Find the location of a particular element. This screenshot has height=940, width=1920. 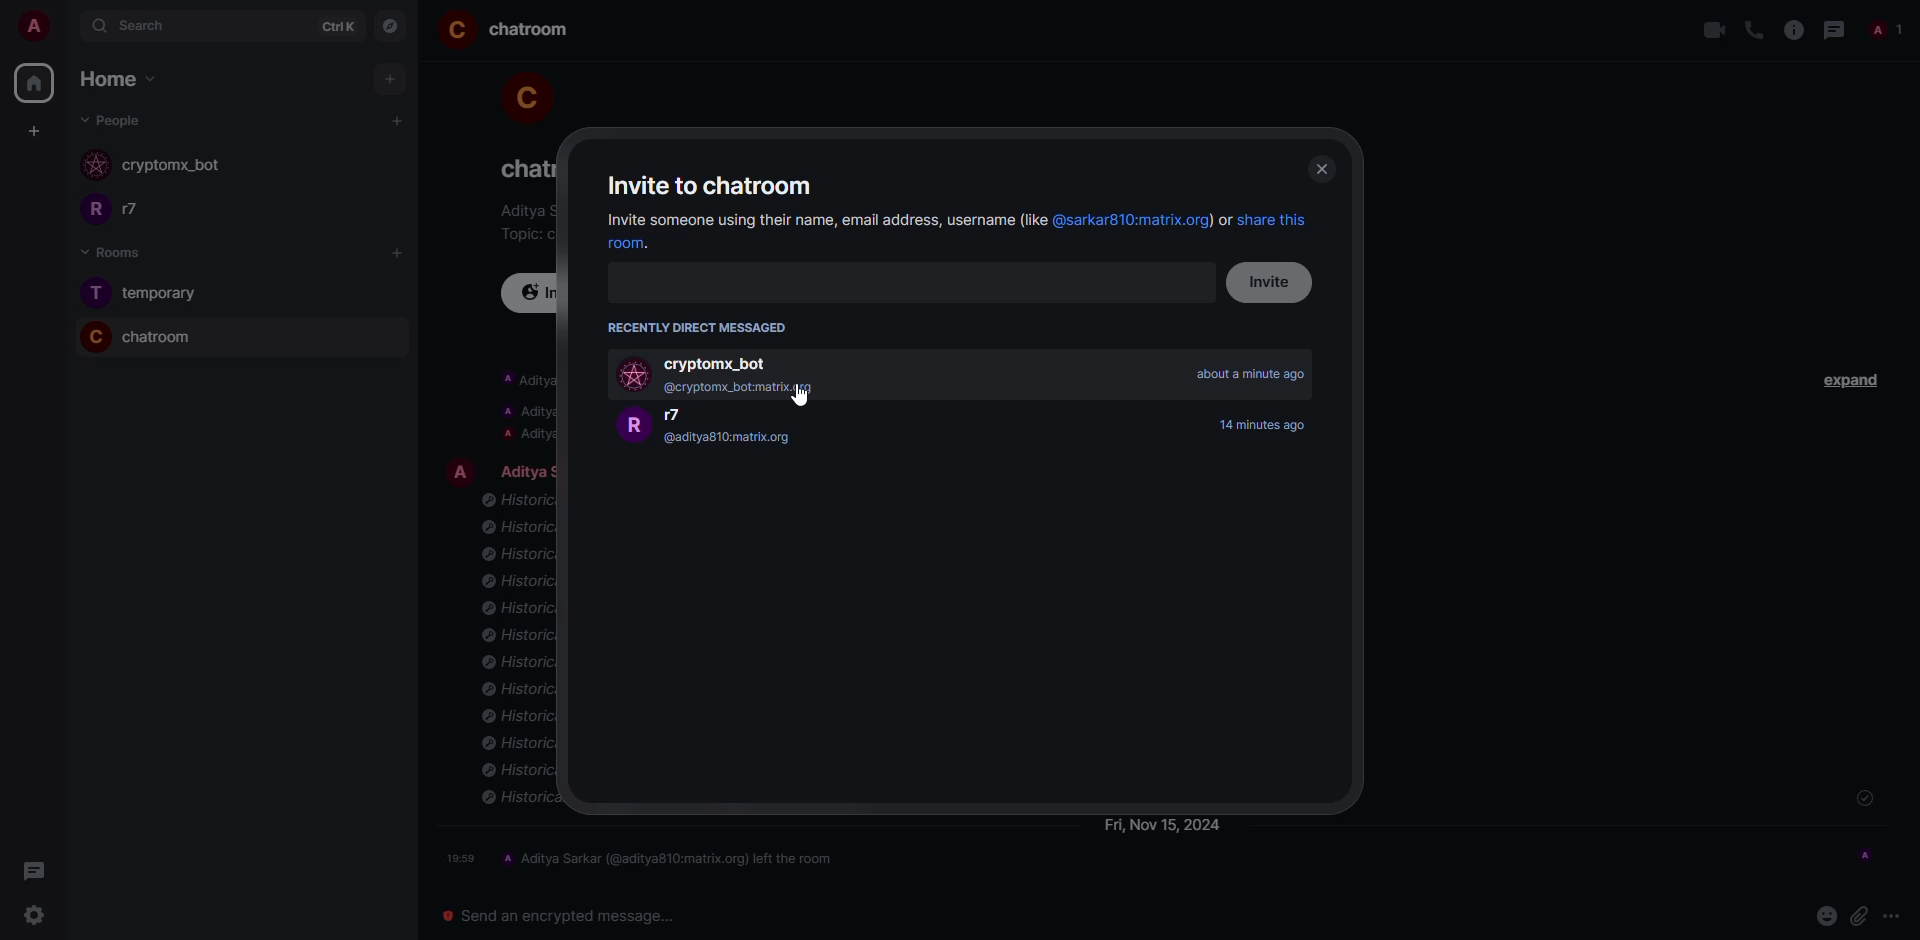

bot is located at coordinates (172, 167).